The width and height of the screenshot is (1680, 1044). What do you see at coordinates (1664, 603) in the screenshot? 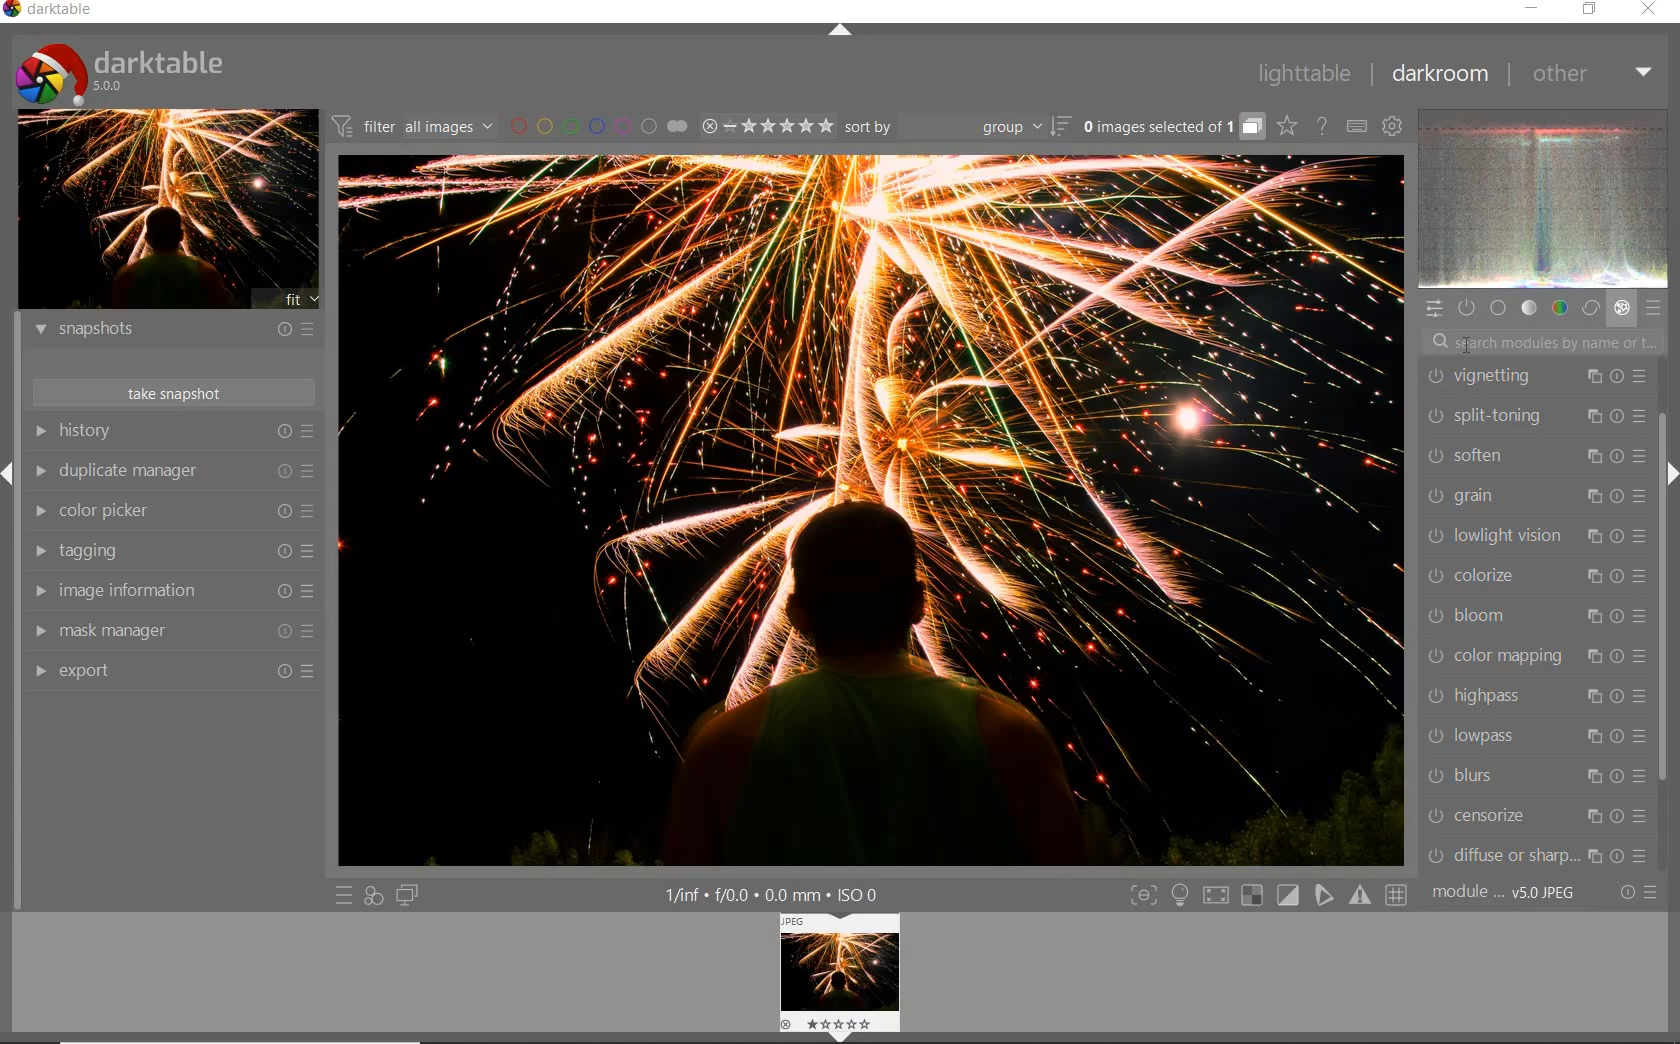
I see `scrollbar` at bounding box center [1664, 603].